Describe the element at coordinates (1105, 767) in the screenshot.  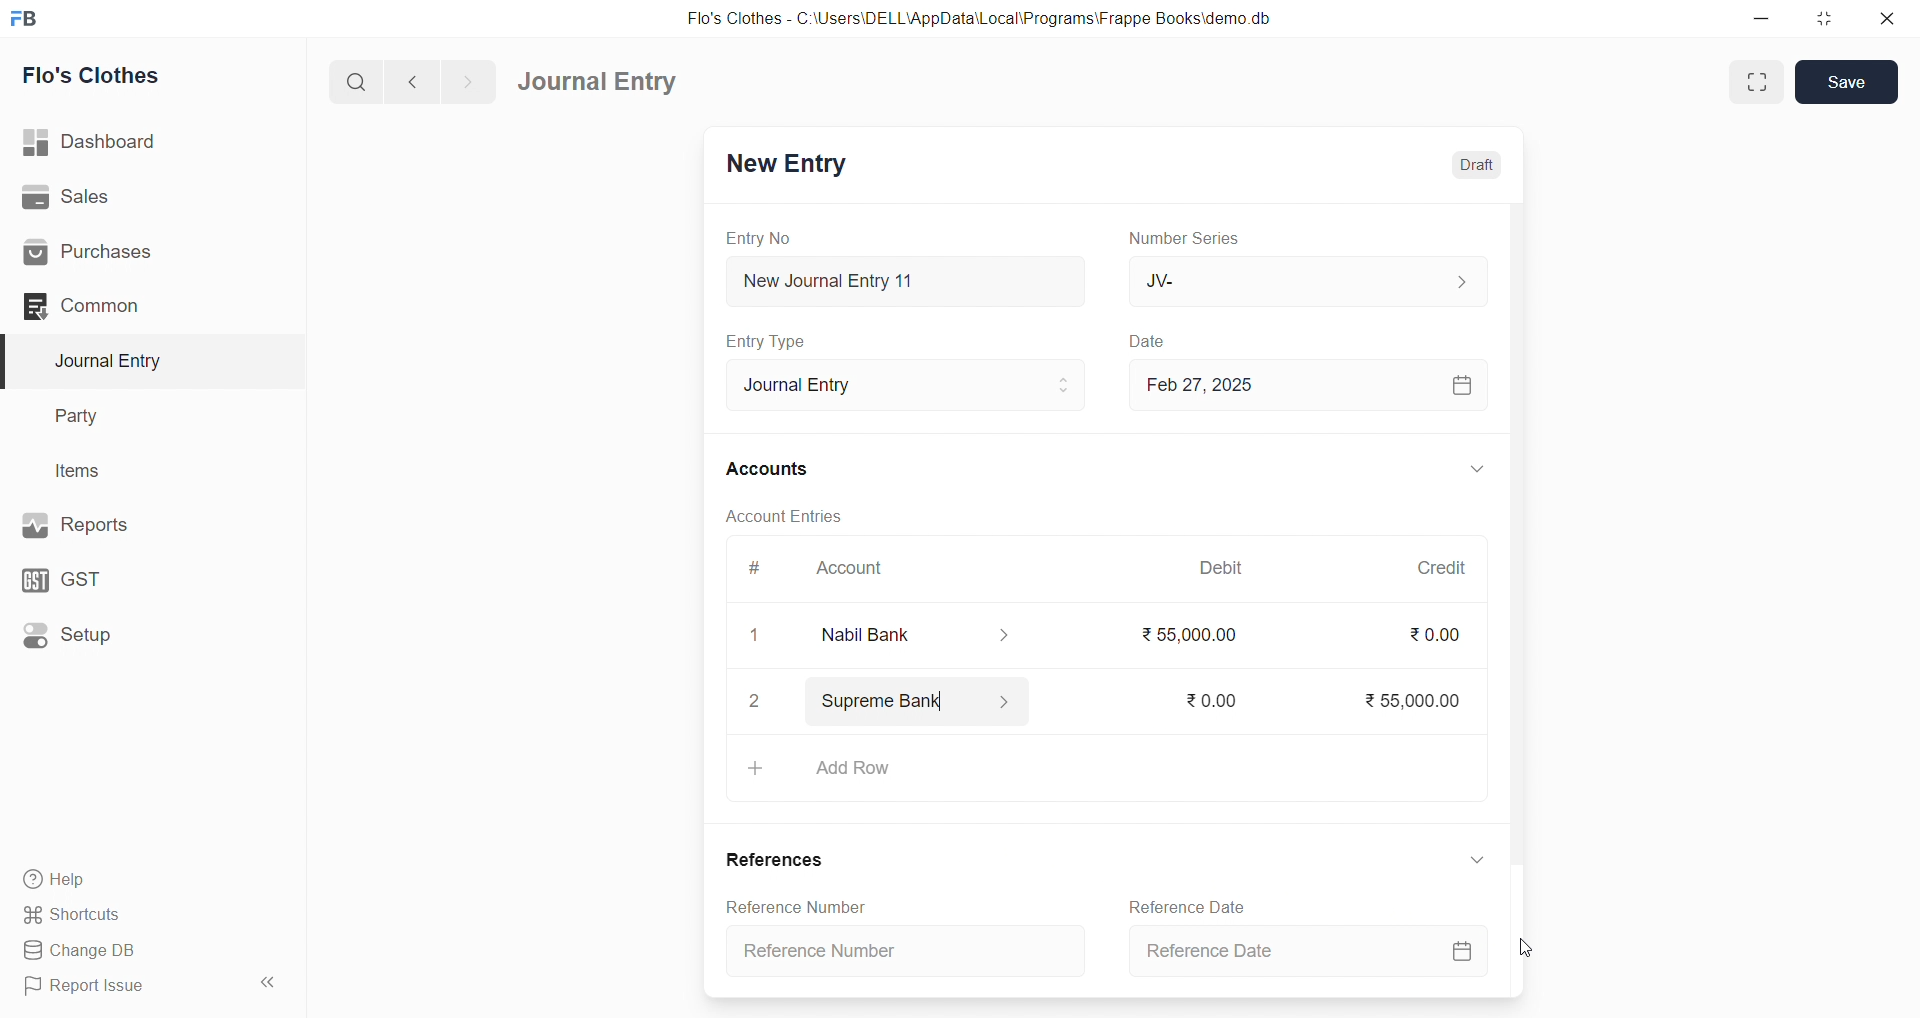
I see `+ Add Row` at that location.